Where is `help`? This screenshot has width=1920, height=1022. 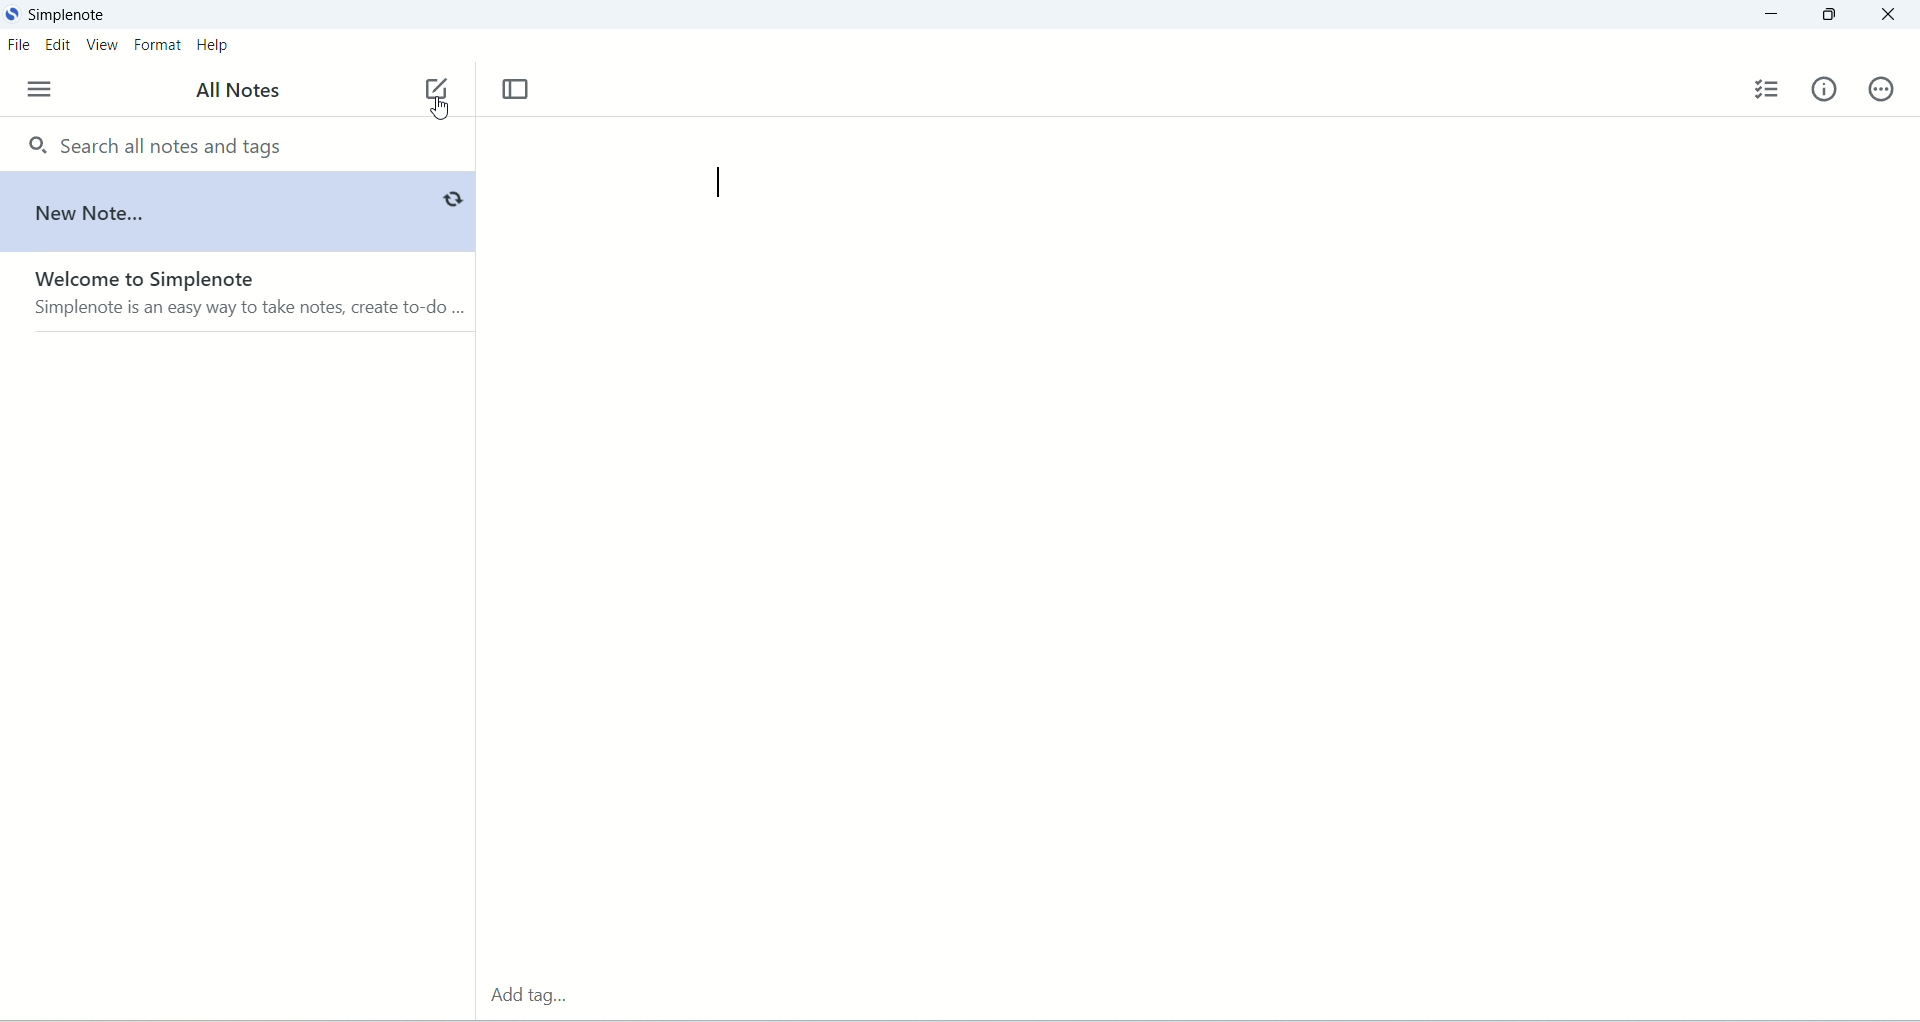
help is located at coordinates (211, 45).